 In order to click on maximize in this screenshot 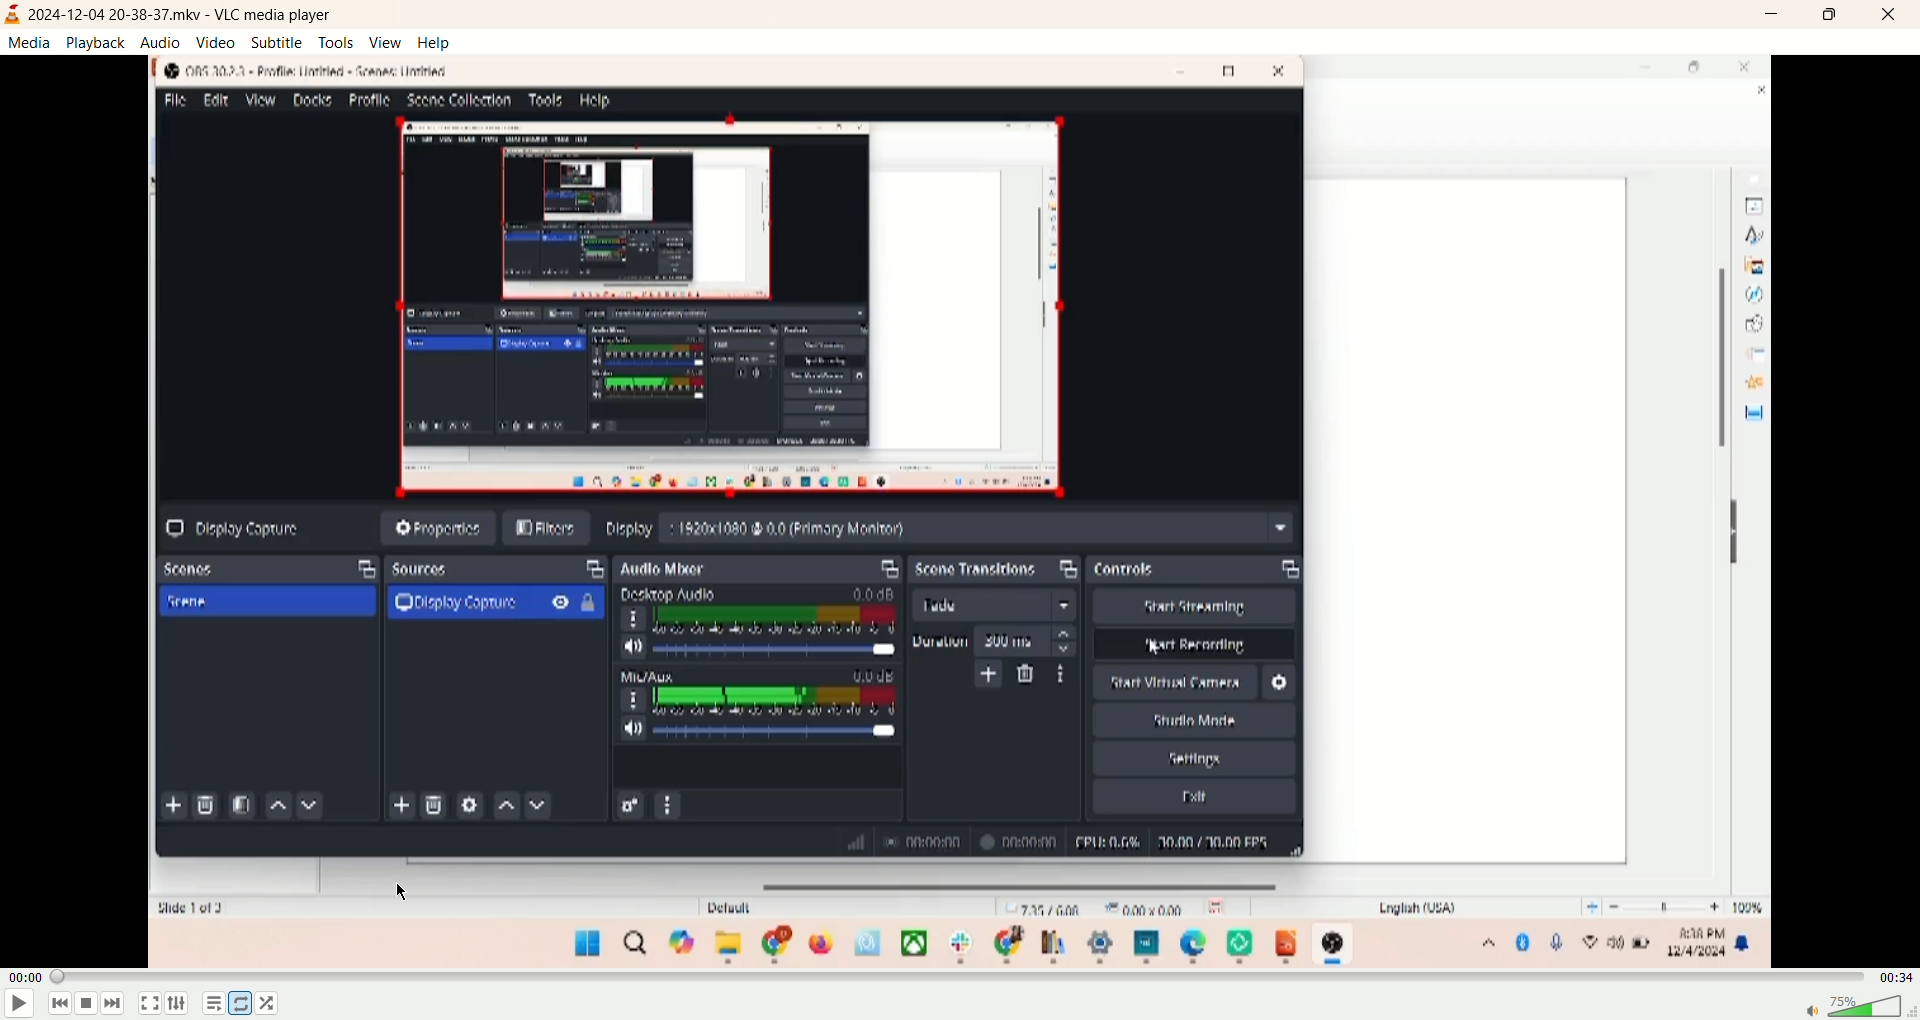, I will do `click(1838, 14)`.